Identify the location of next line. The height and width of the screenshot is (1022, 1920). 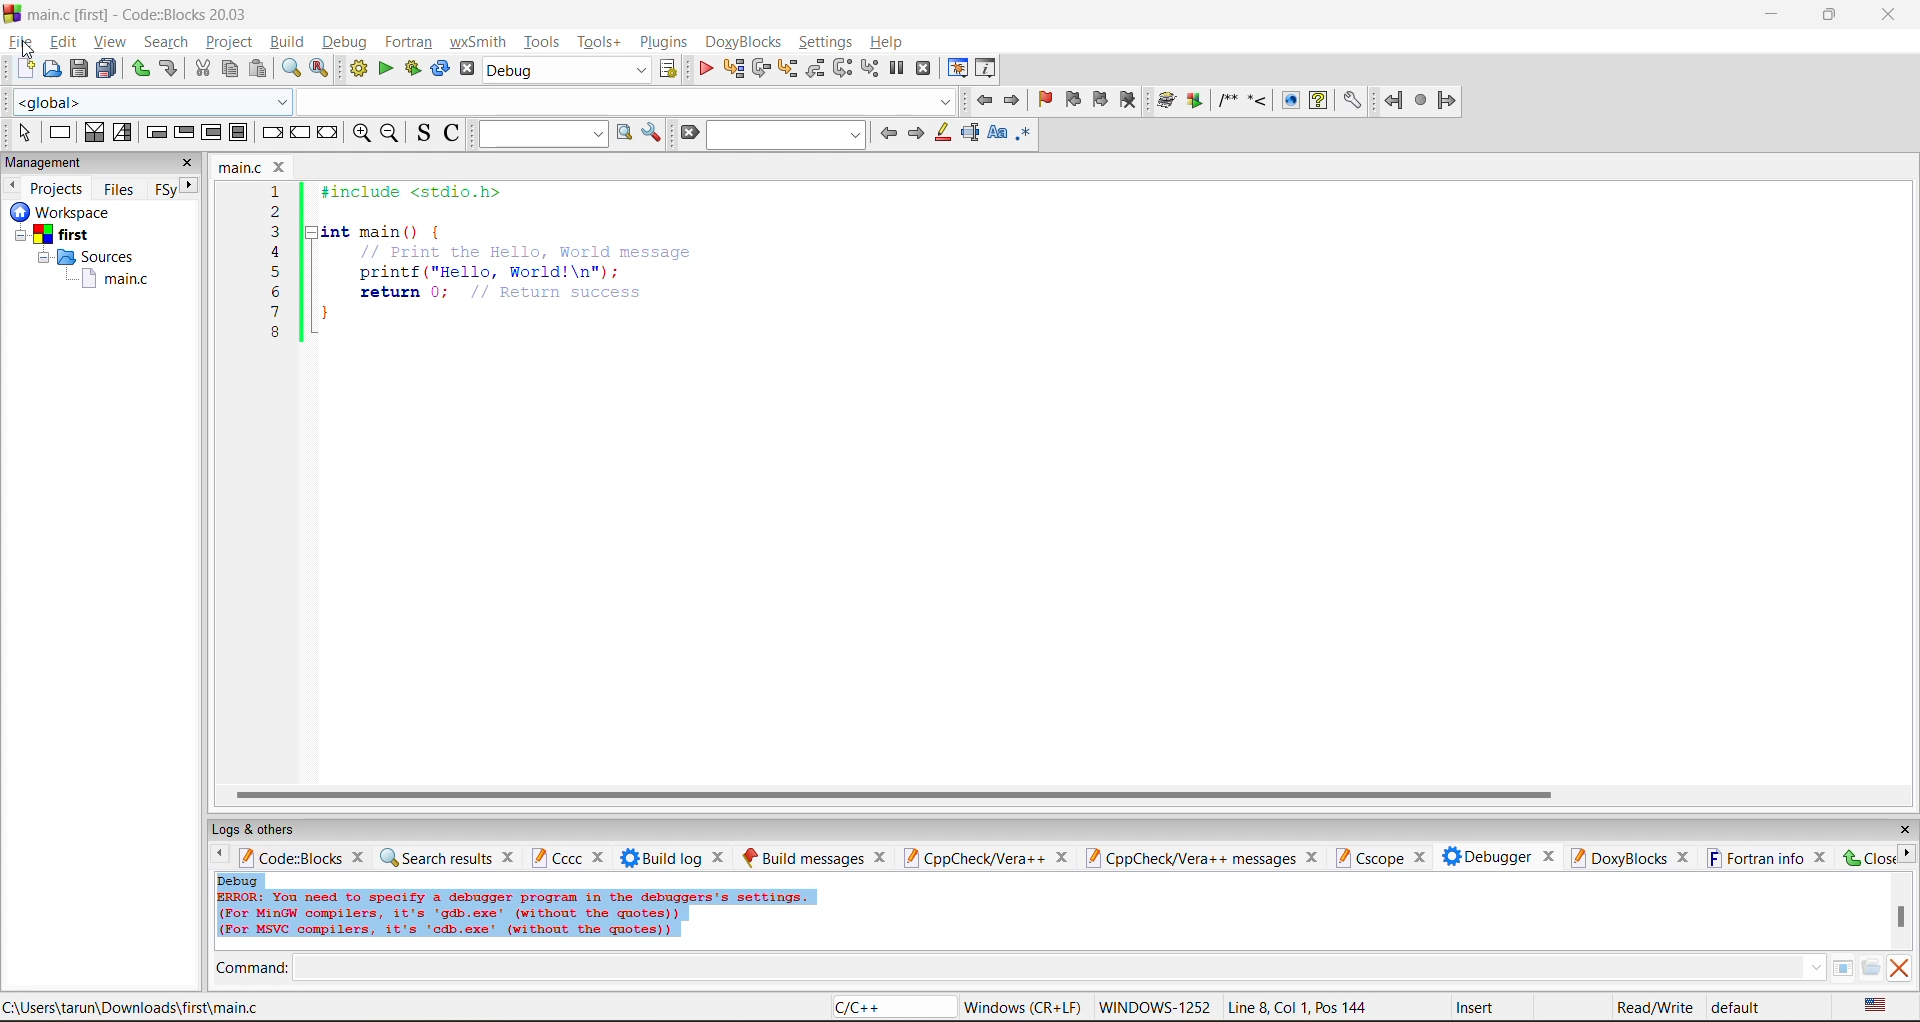
(759, 69).